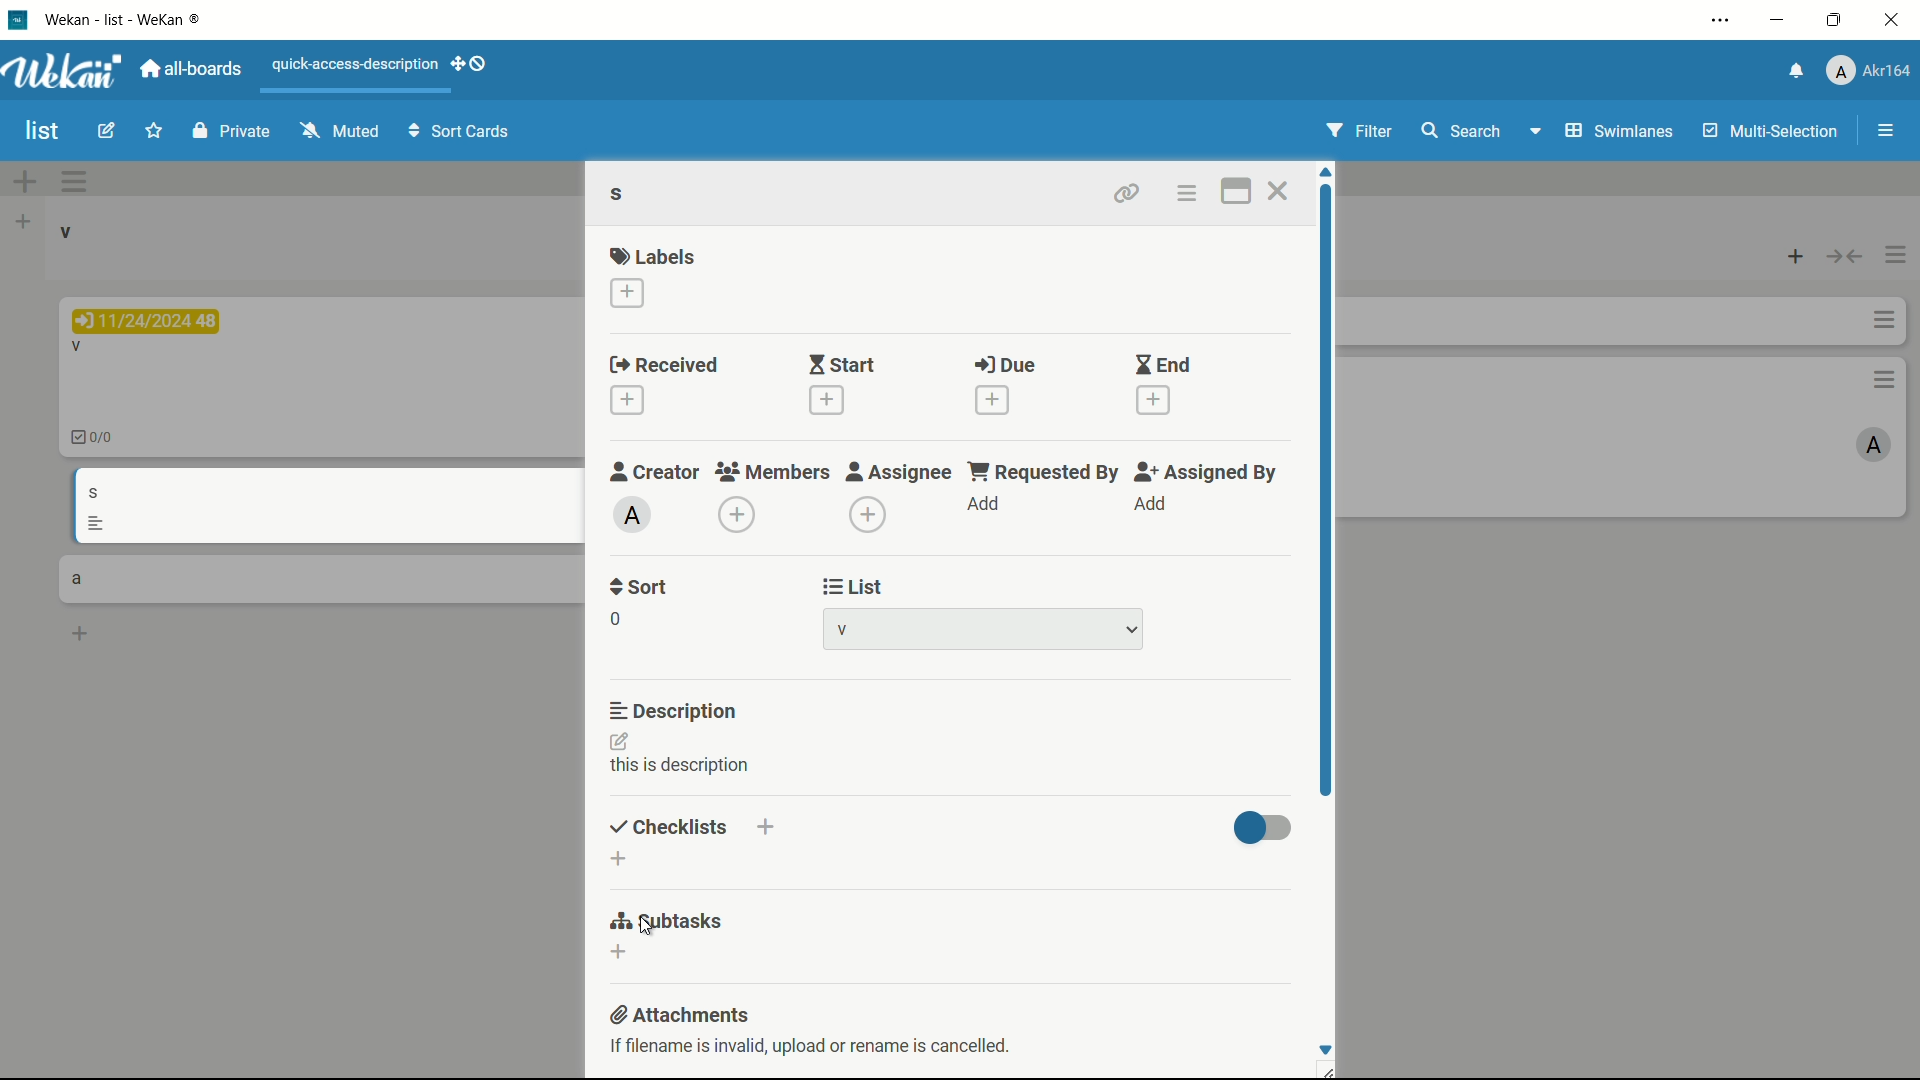 This screenshot has width=1920, height=1080. What do you see at coordinates (1238, 191) in the screenshot?
I see `maximize card` at bounding box center [1238, 191].